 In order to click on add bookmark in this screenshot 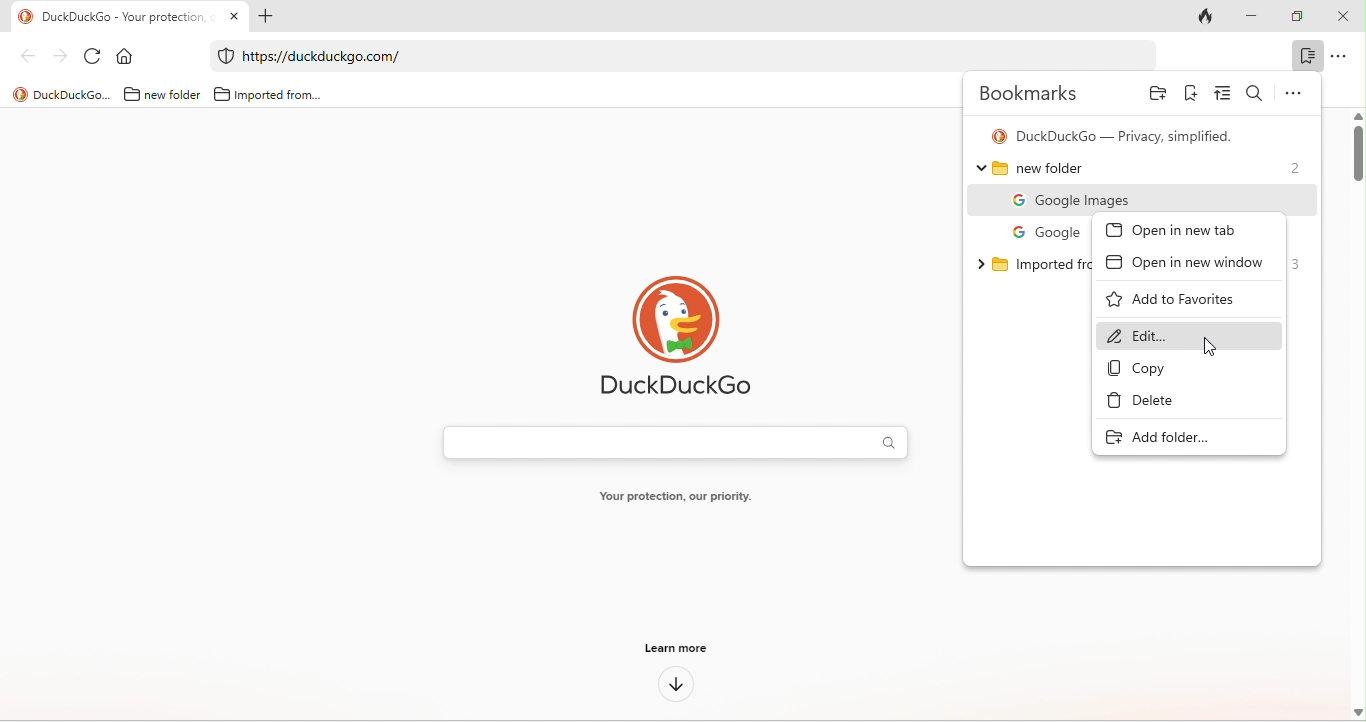, I will do `click(1190, 94)`.